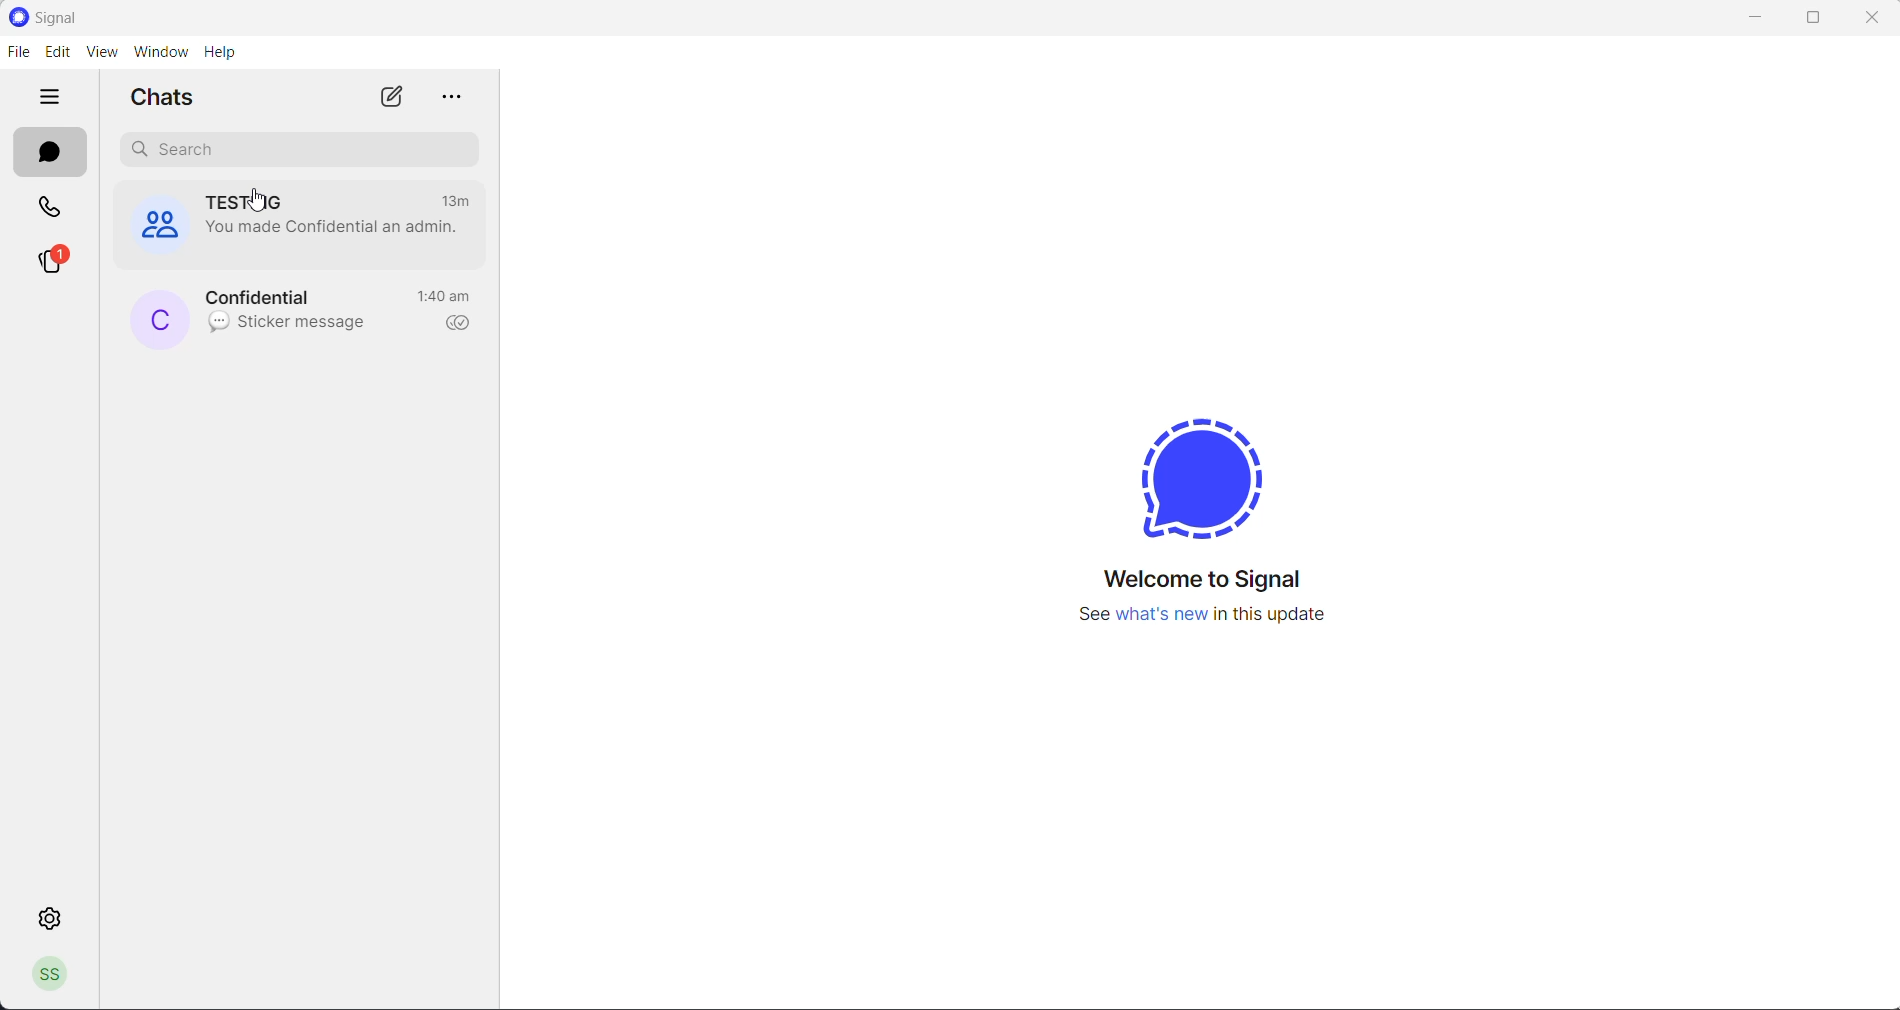 The width and height of the screenshot is (1900, 1010). Describe the element at coordinates (1814, 20) in the screenshot. I see `maximize` at that location.